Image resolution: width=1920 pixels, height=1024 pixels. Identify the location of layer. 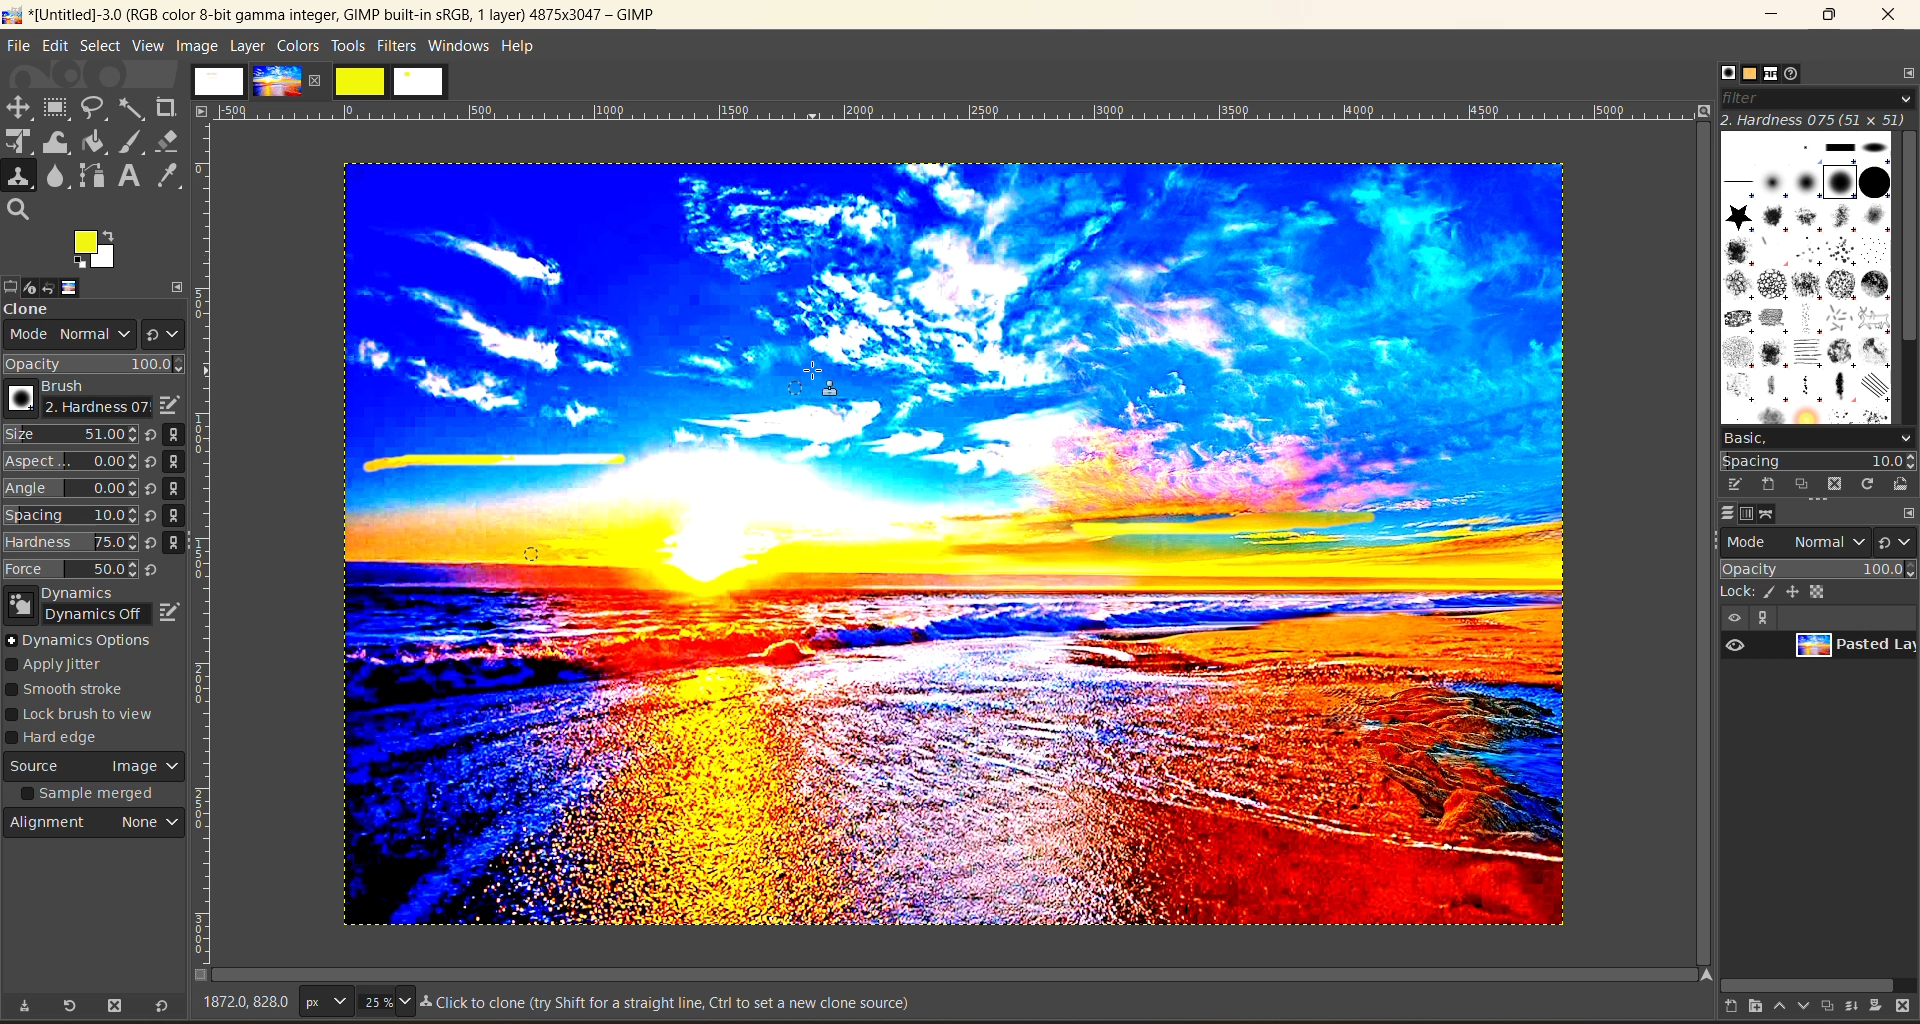
(1852, 649).